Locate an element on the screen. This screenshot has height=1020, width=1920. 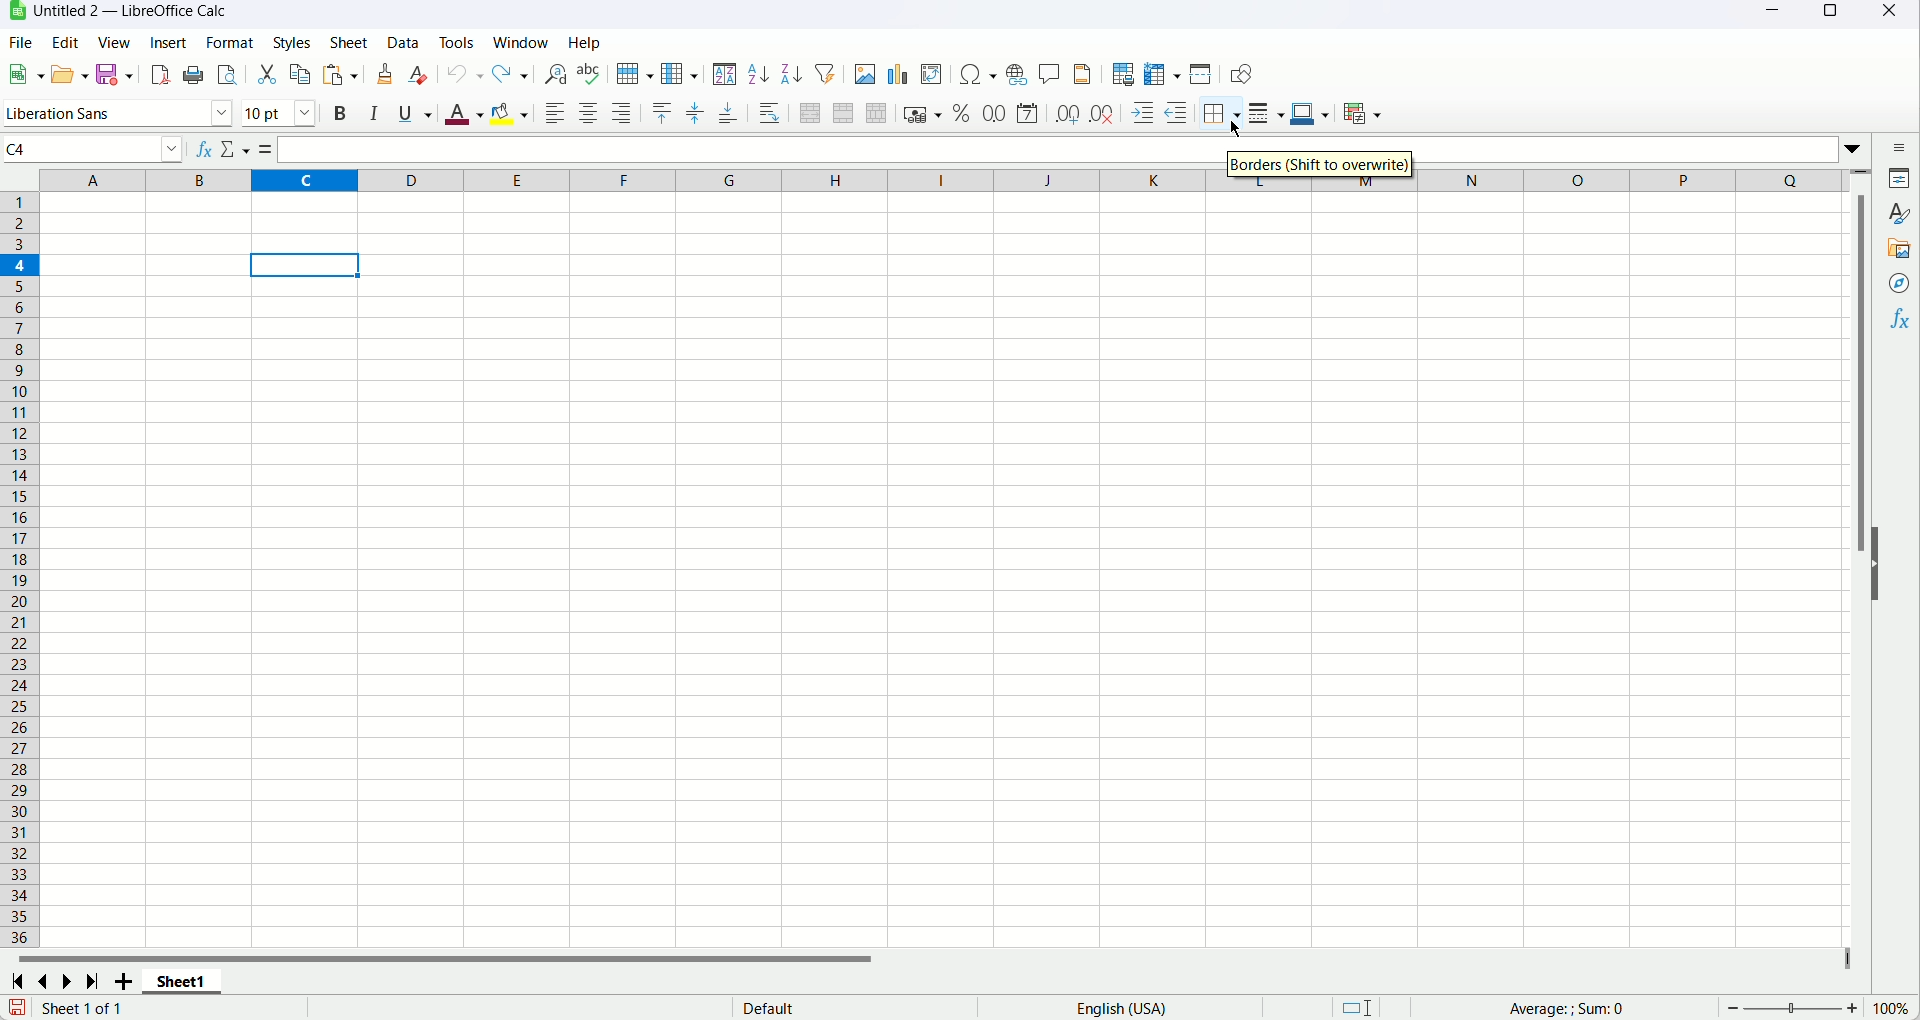
Bold is located at coordinates (338, 115).